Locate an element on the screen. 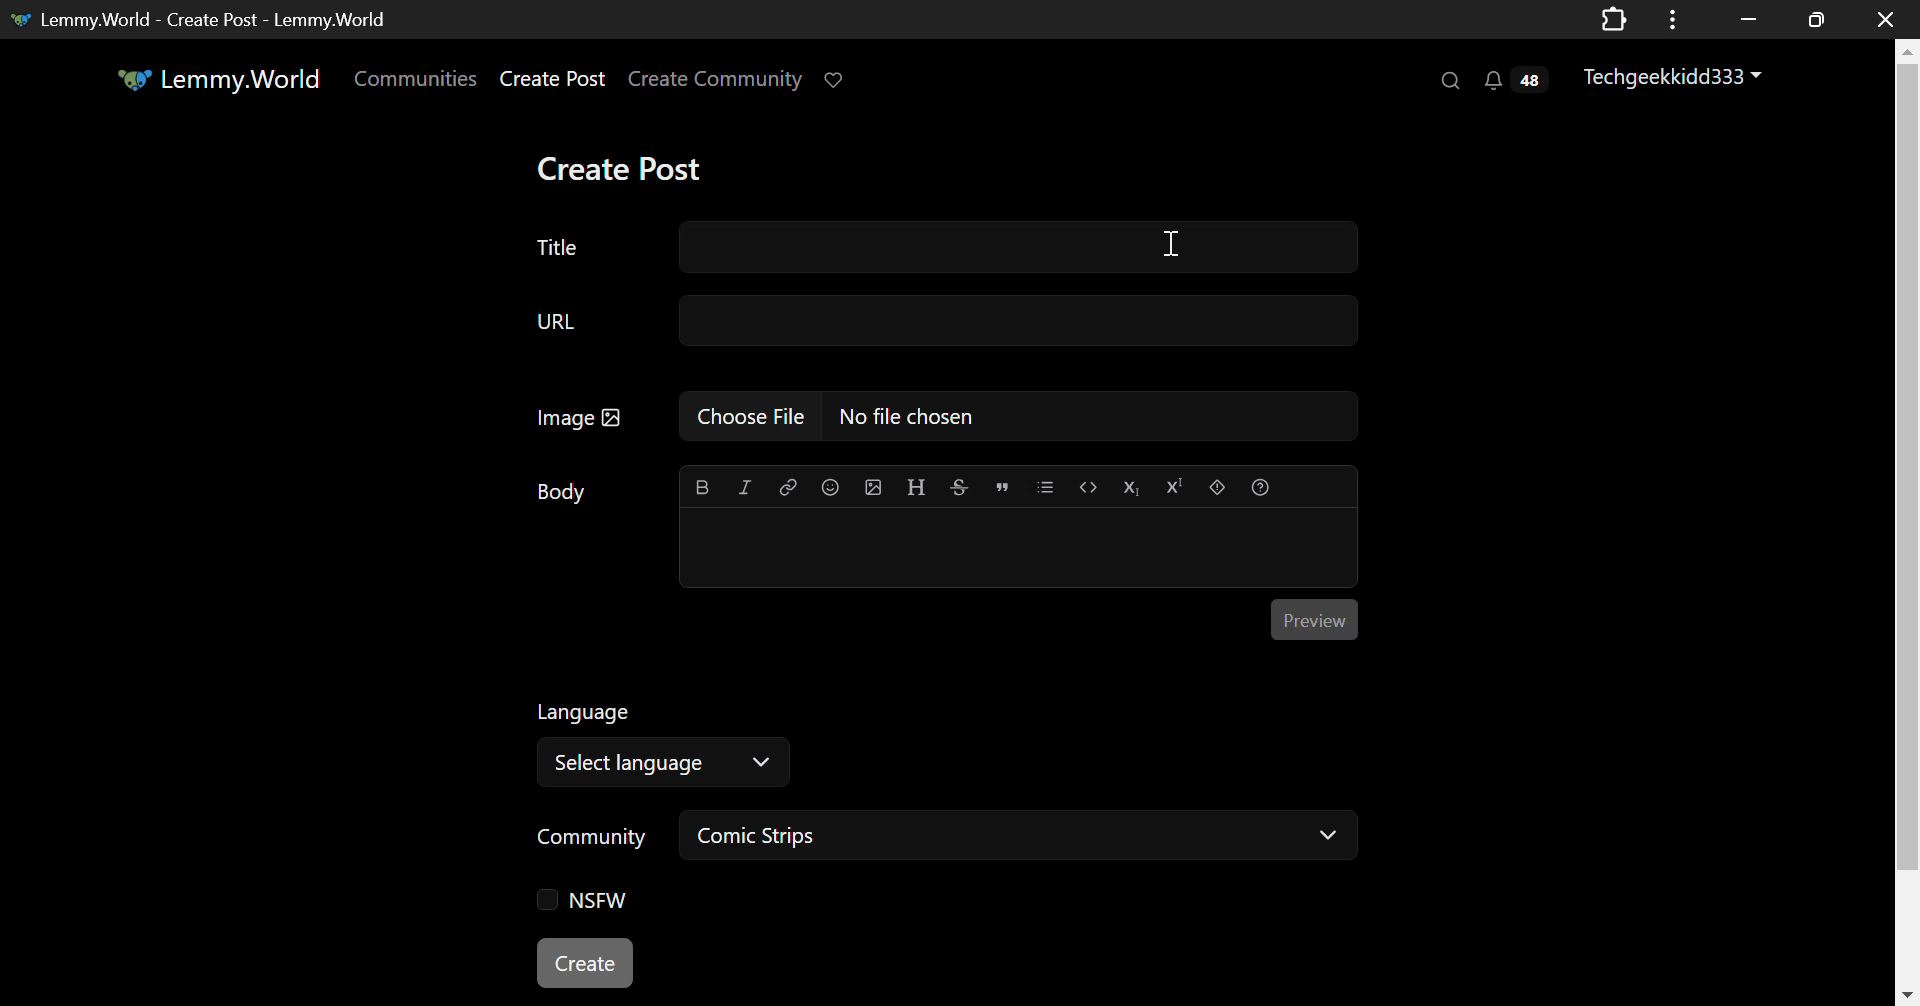  Body is located at coordinates (563, 492).